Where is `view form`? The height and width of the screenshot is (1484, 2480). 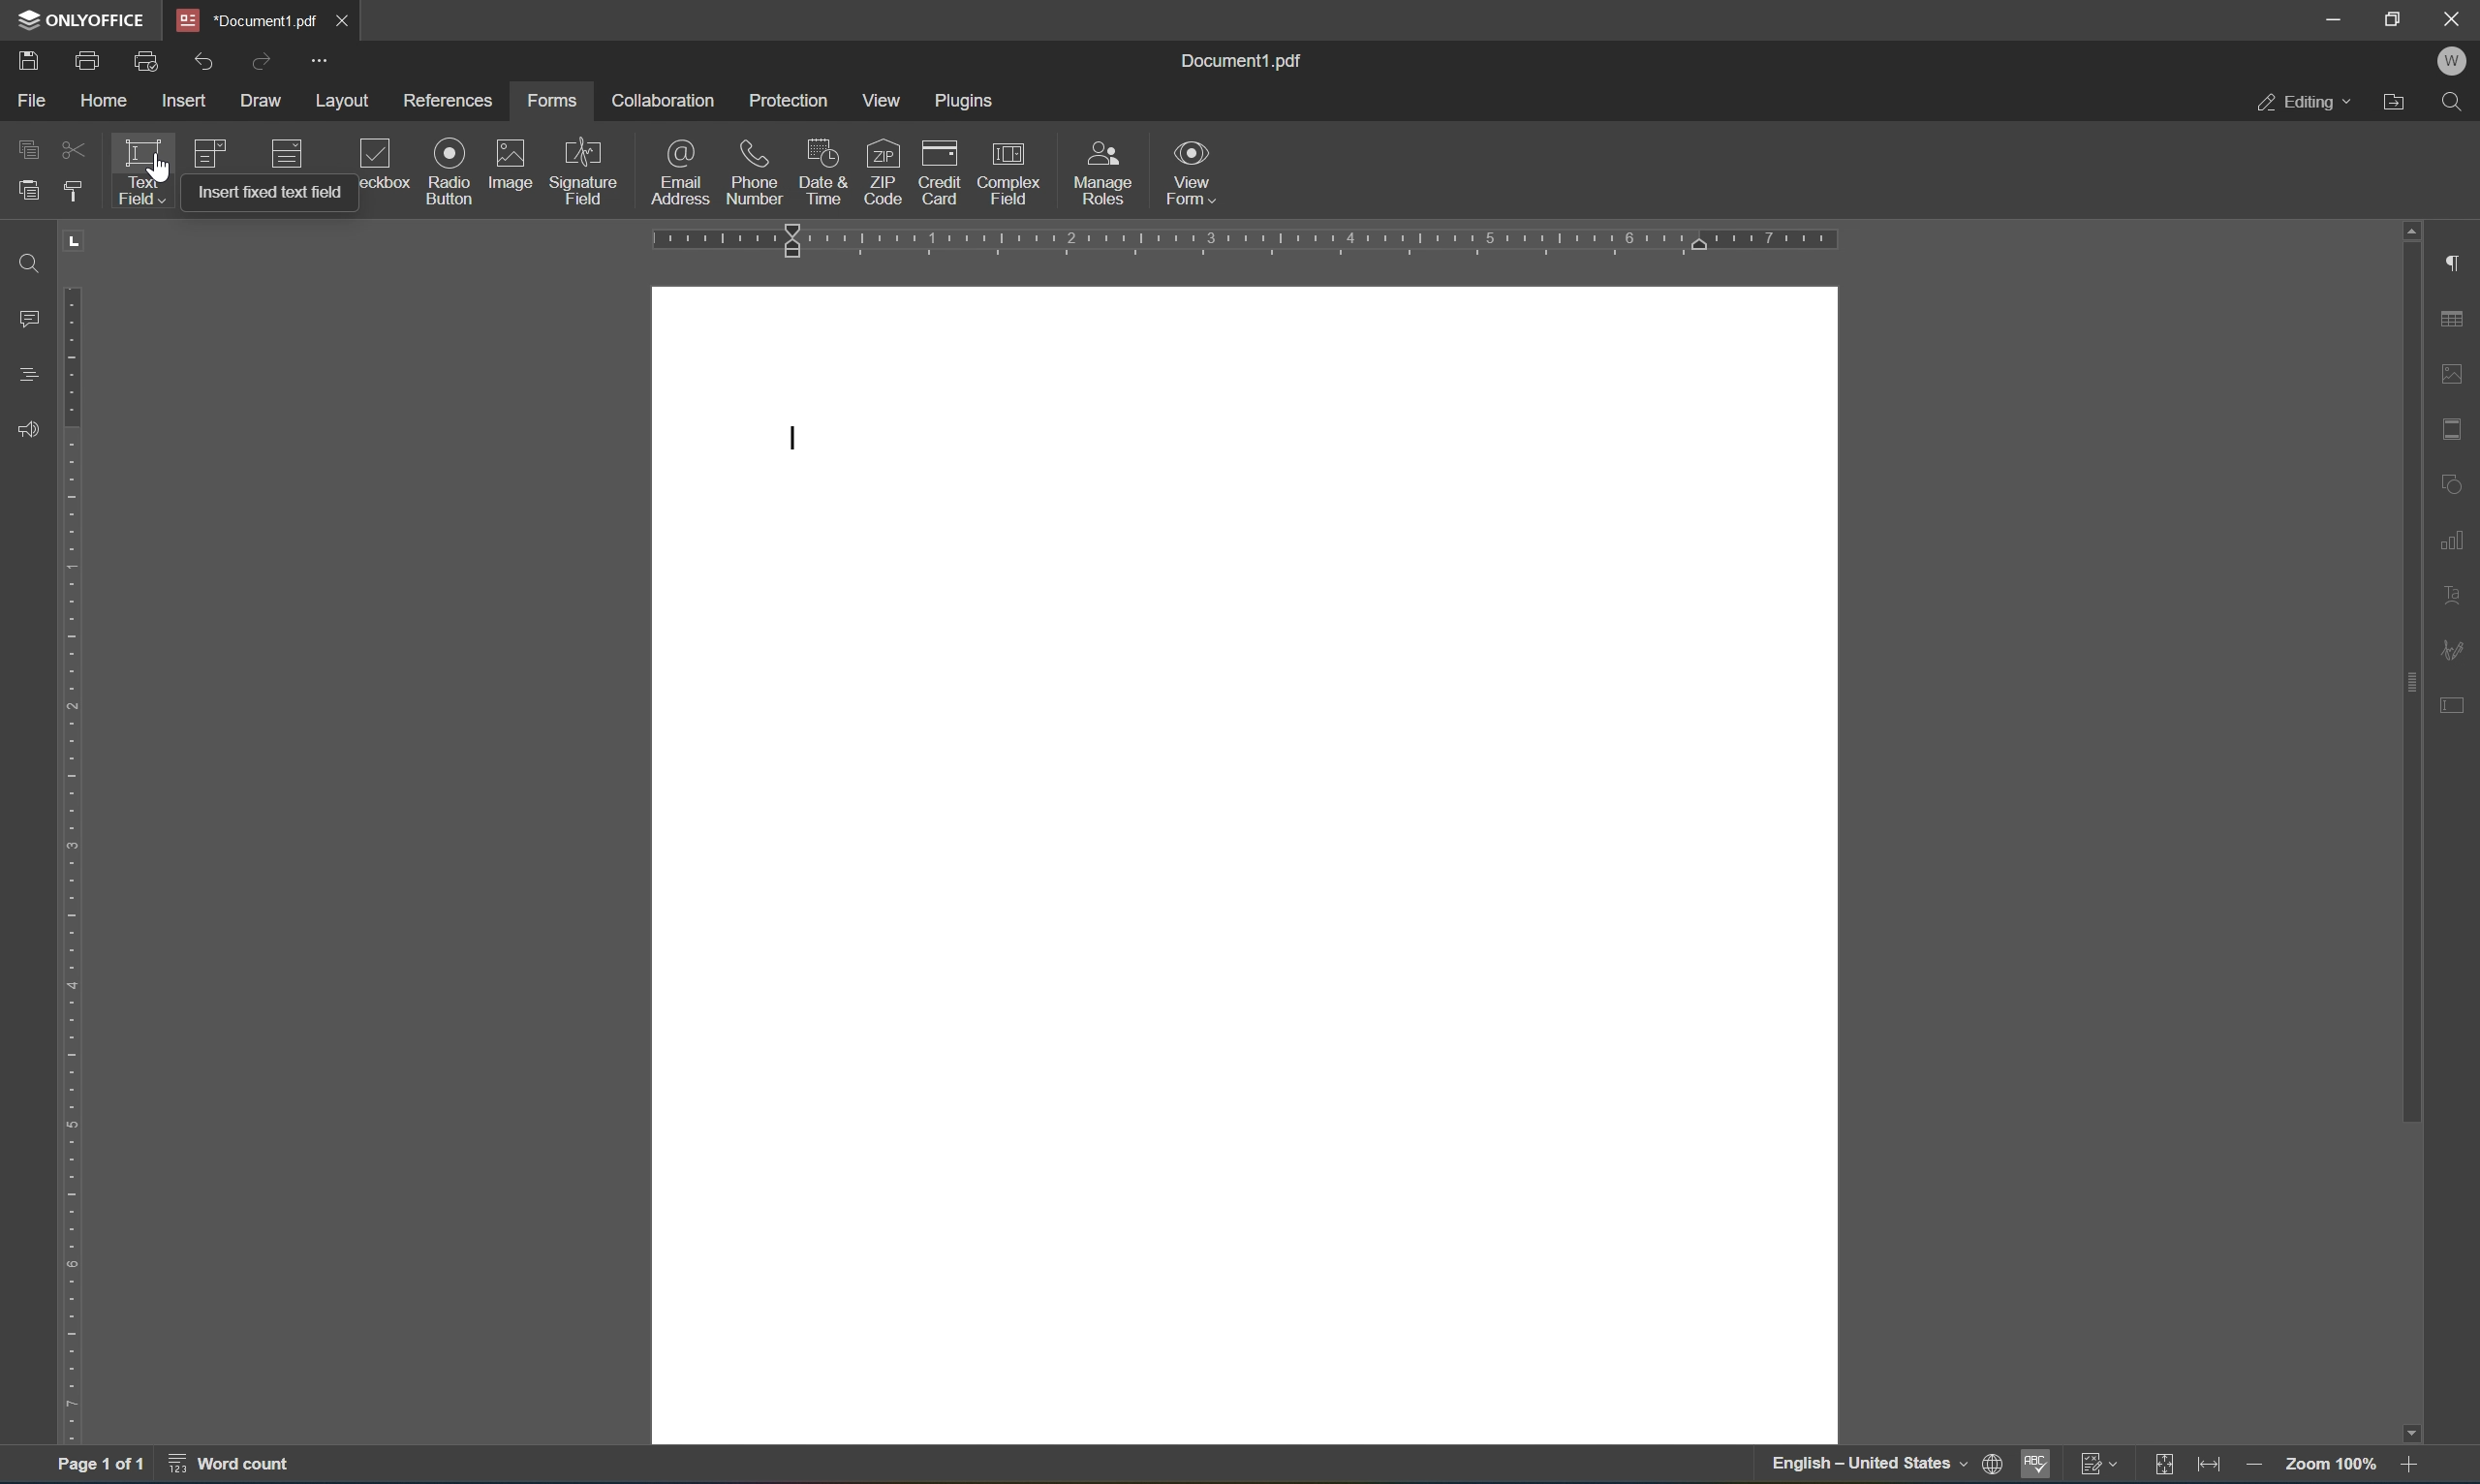 view form is located at coordinates (1195, 172).